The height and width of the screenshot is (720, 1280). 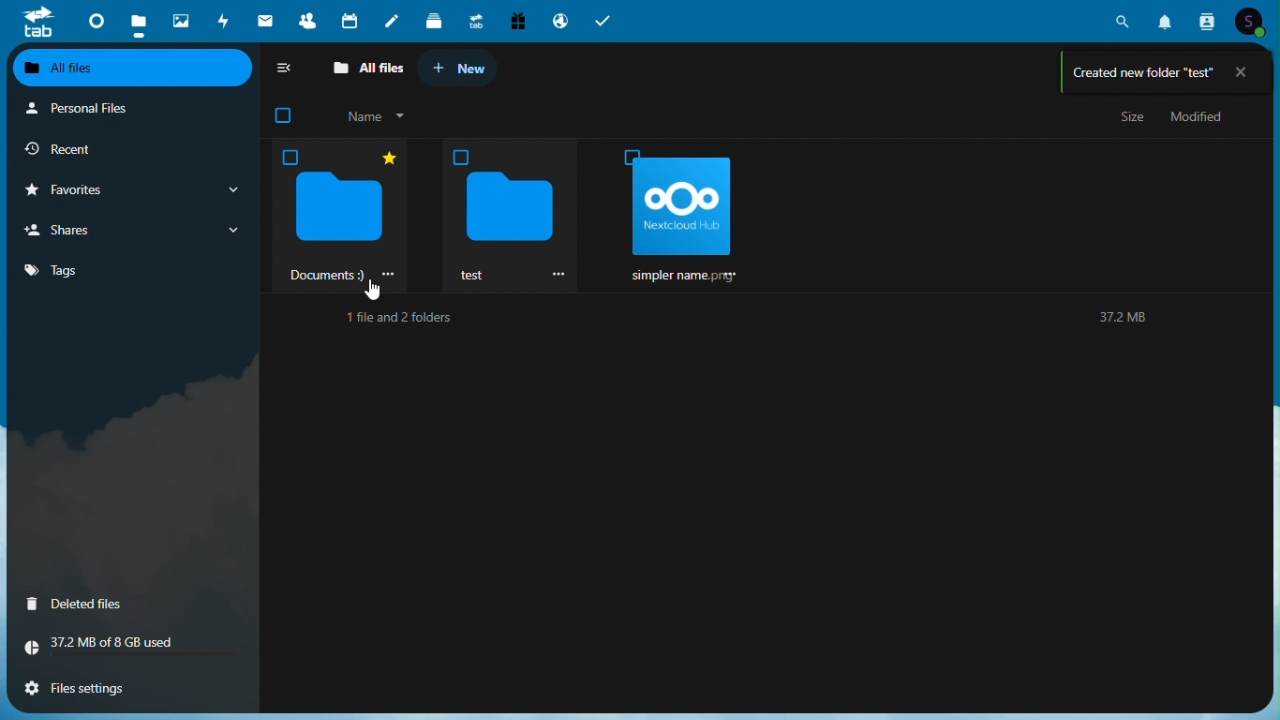 What do you see at coordinates (32, 21) in the screenshot?
I see `tab` at bounding box center [32, 21].